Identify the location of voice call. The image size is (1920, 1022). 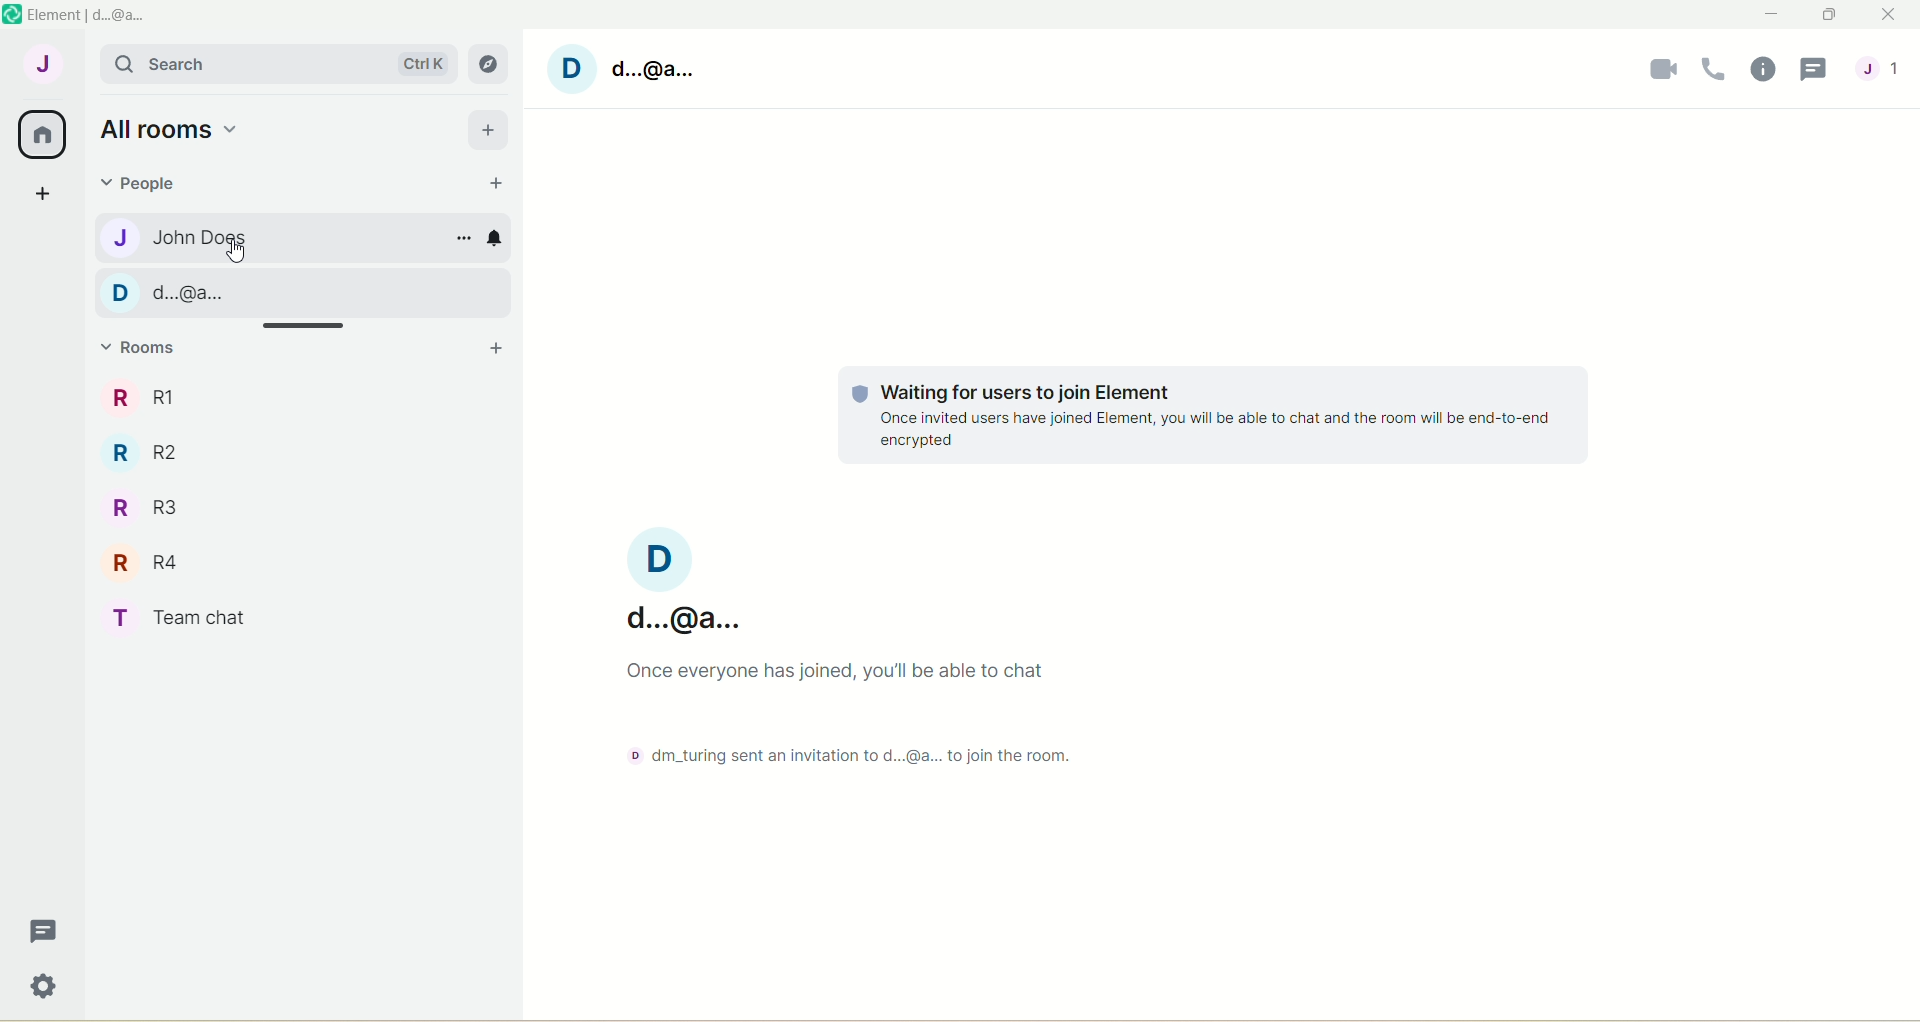
(1711, 74).